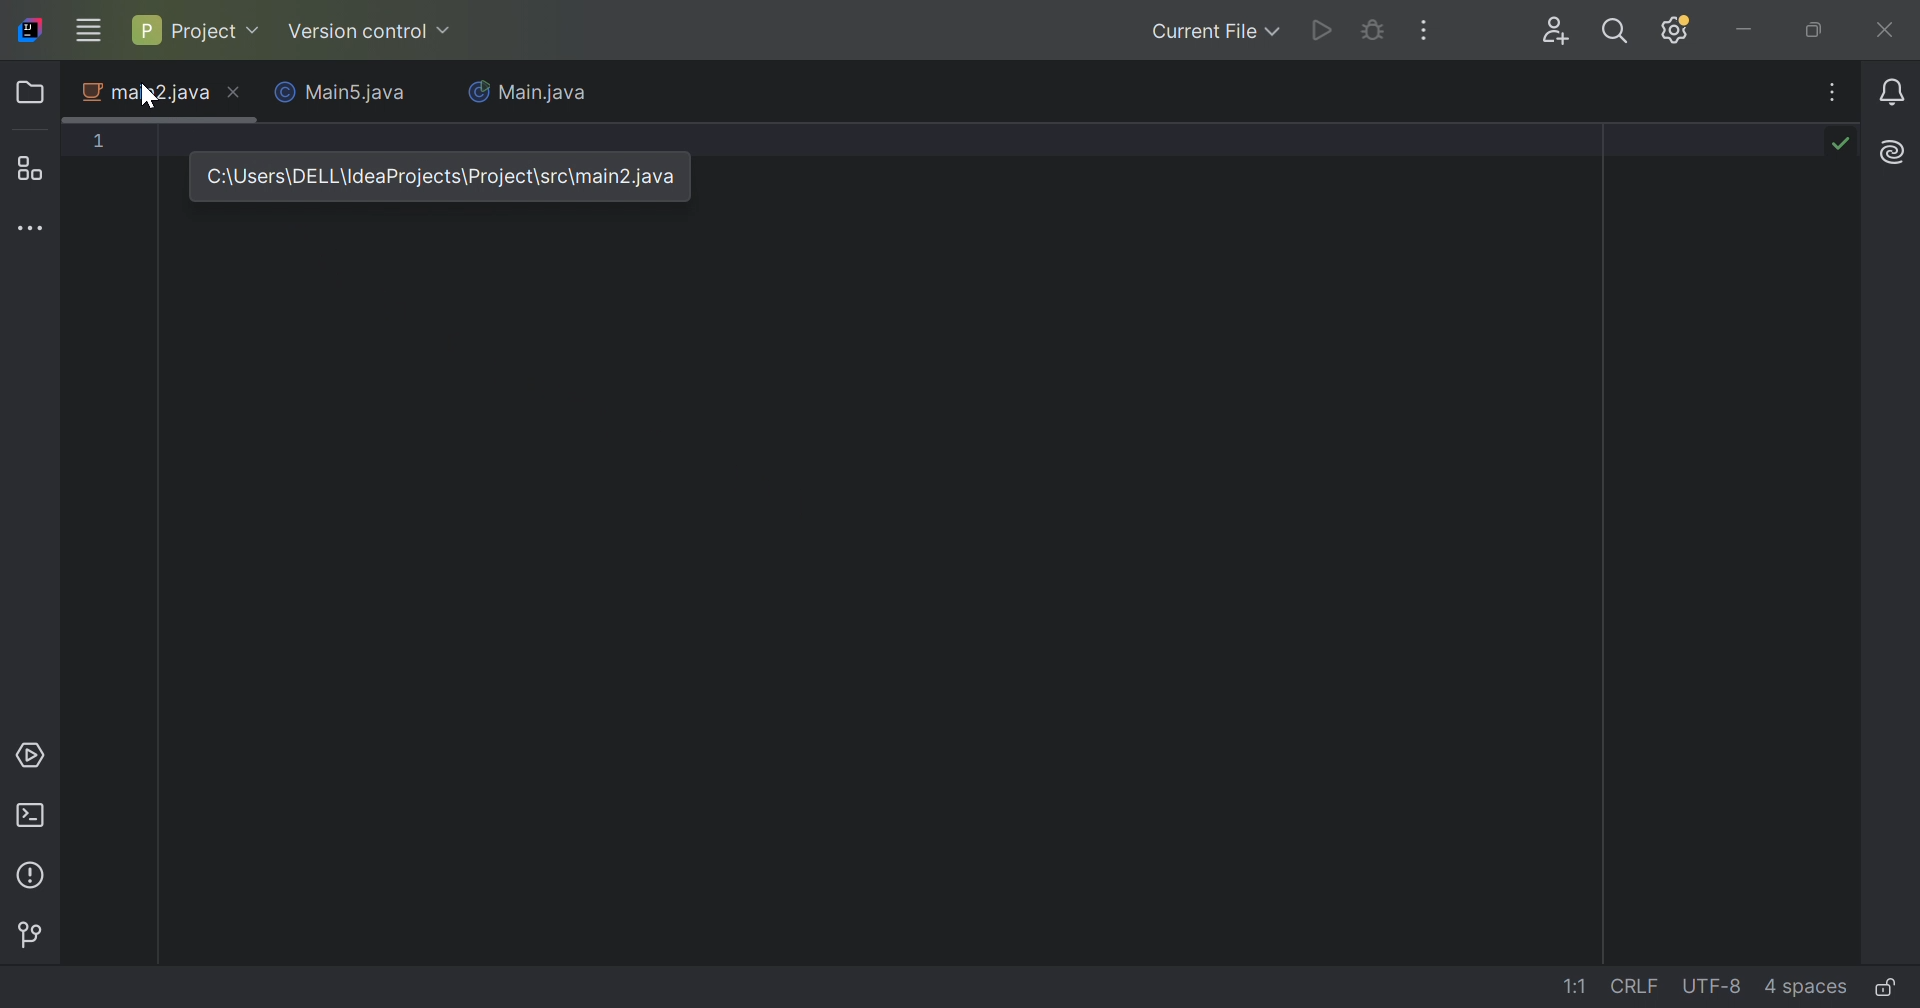 This screenshot has height=1008, width=1920. I want to click on Close, so click(1887, 29).